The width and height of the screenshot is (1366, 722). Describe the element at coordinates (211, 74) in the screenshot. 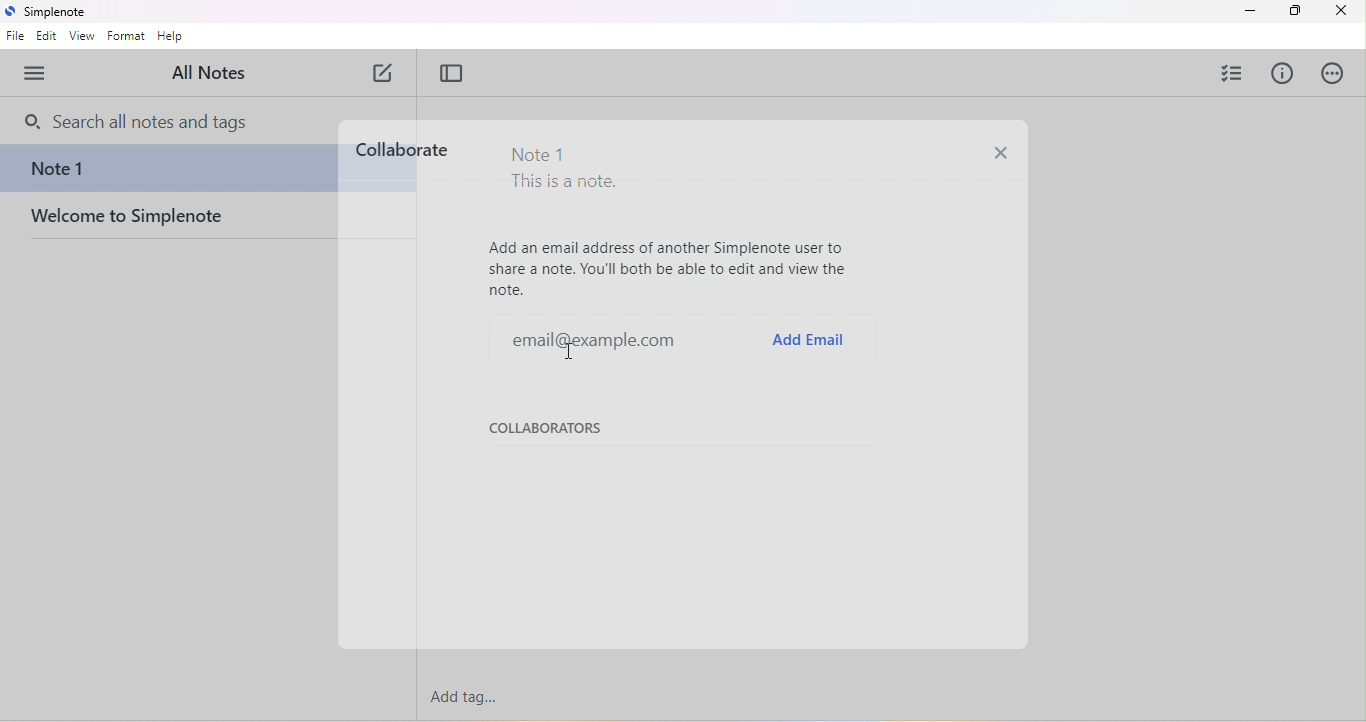

I see `all notes` at that location.